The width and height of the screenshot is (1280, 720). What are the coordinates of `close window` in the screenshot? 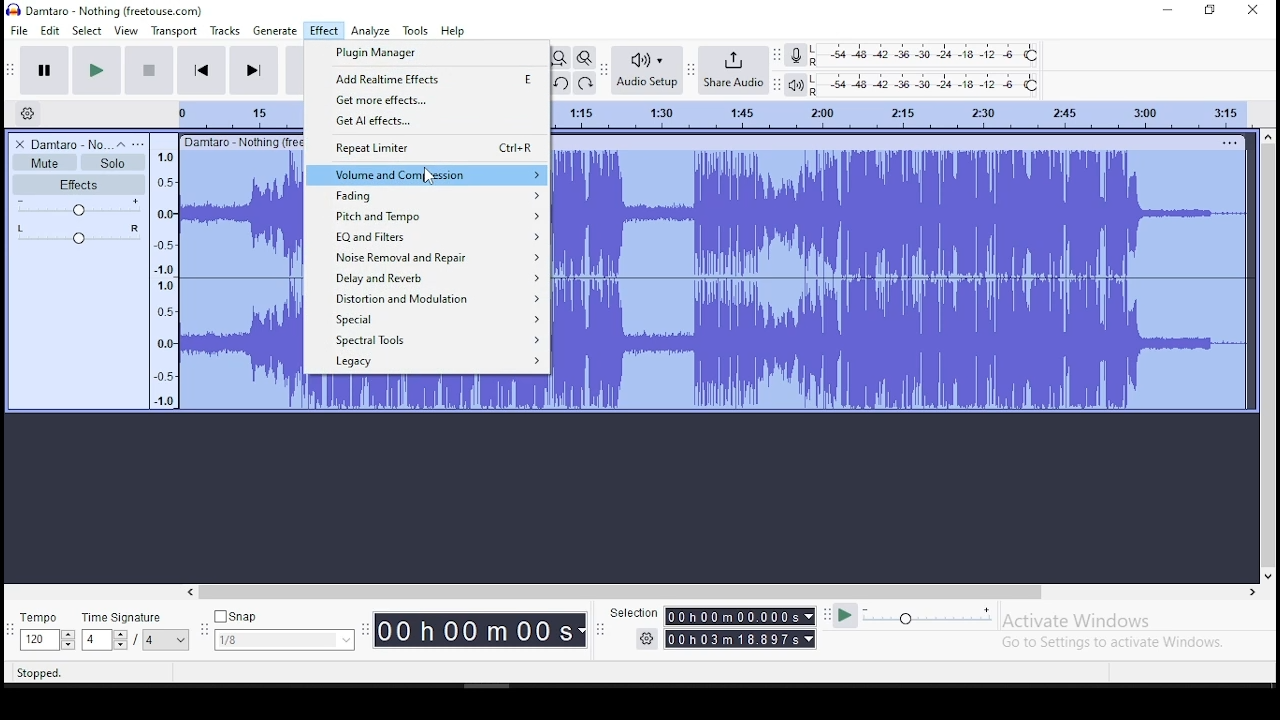 It's located at (1255, 11).